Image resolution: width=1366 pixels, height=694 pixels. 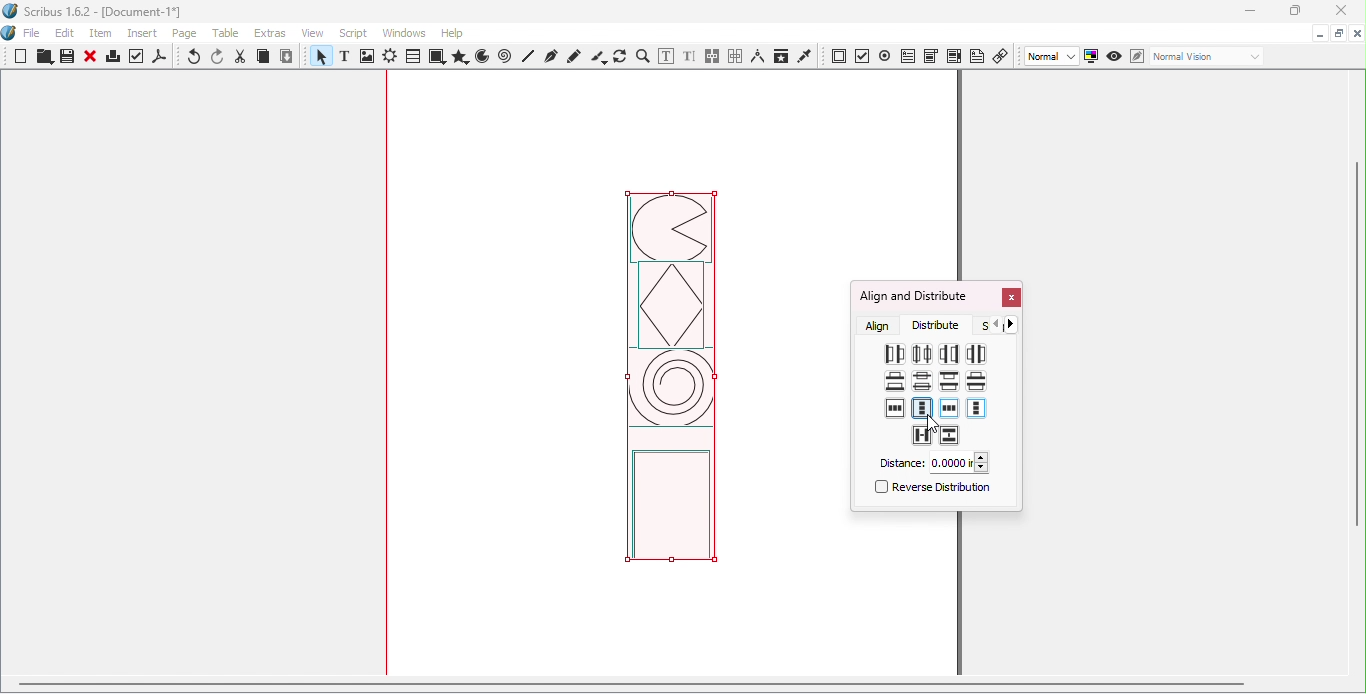 I want to click on Paste, so click(x=287, y=57).